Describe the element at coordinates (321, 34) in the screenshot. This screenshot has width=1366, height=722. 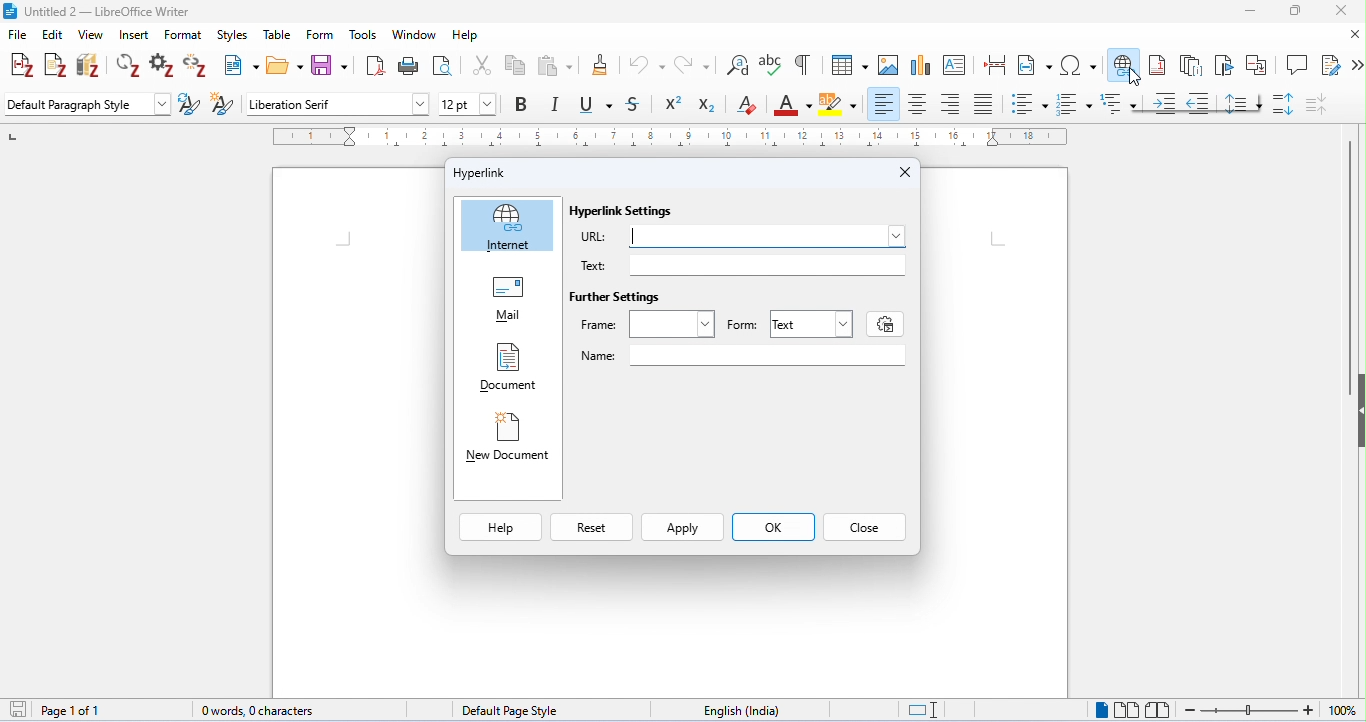
I see `form` at that location.